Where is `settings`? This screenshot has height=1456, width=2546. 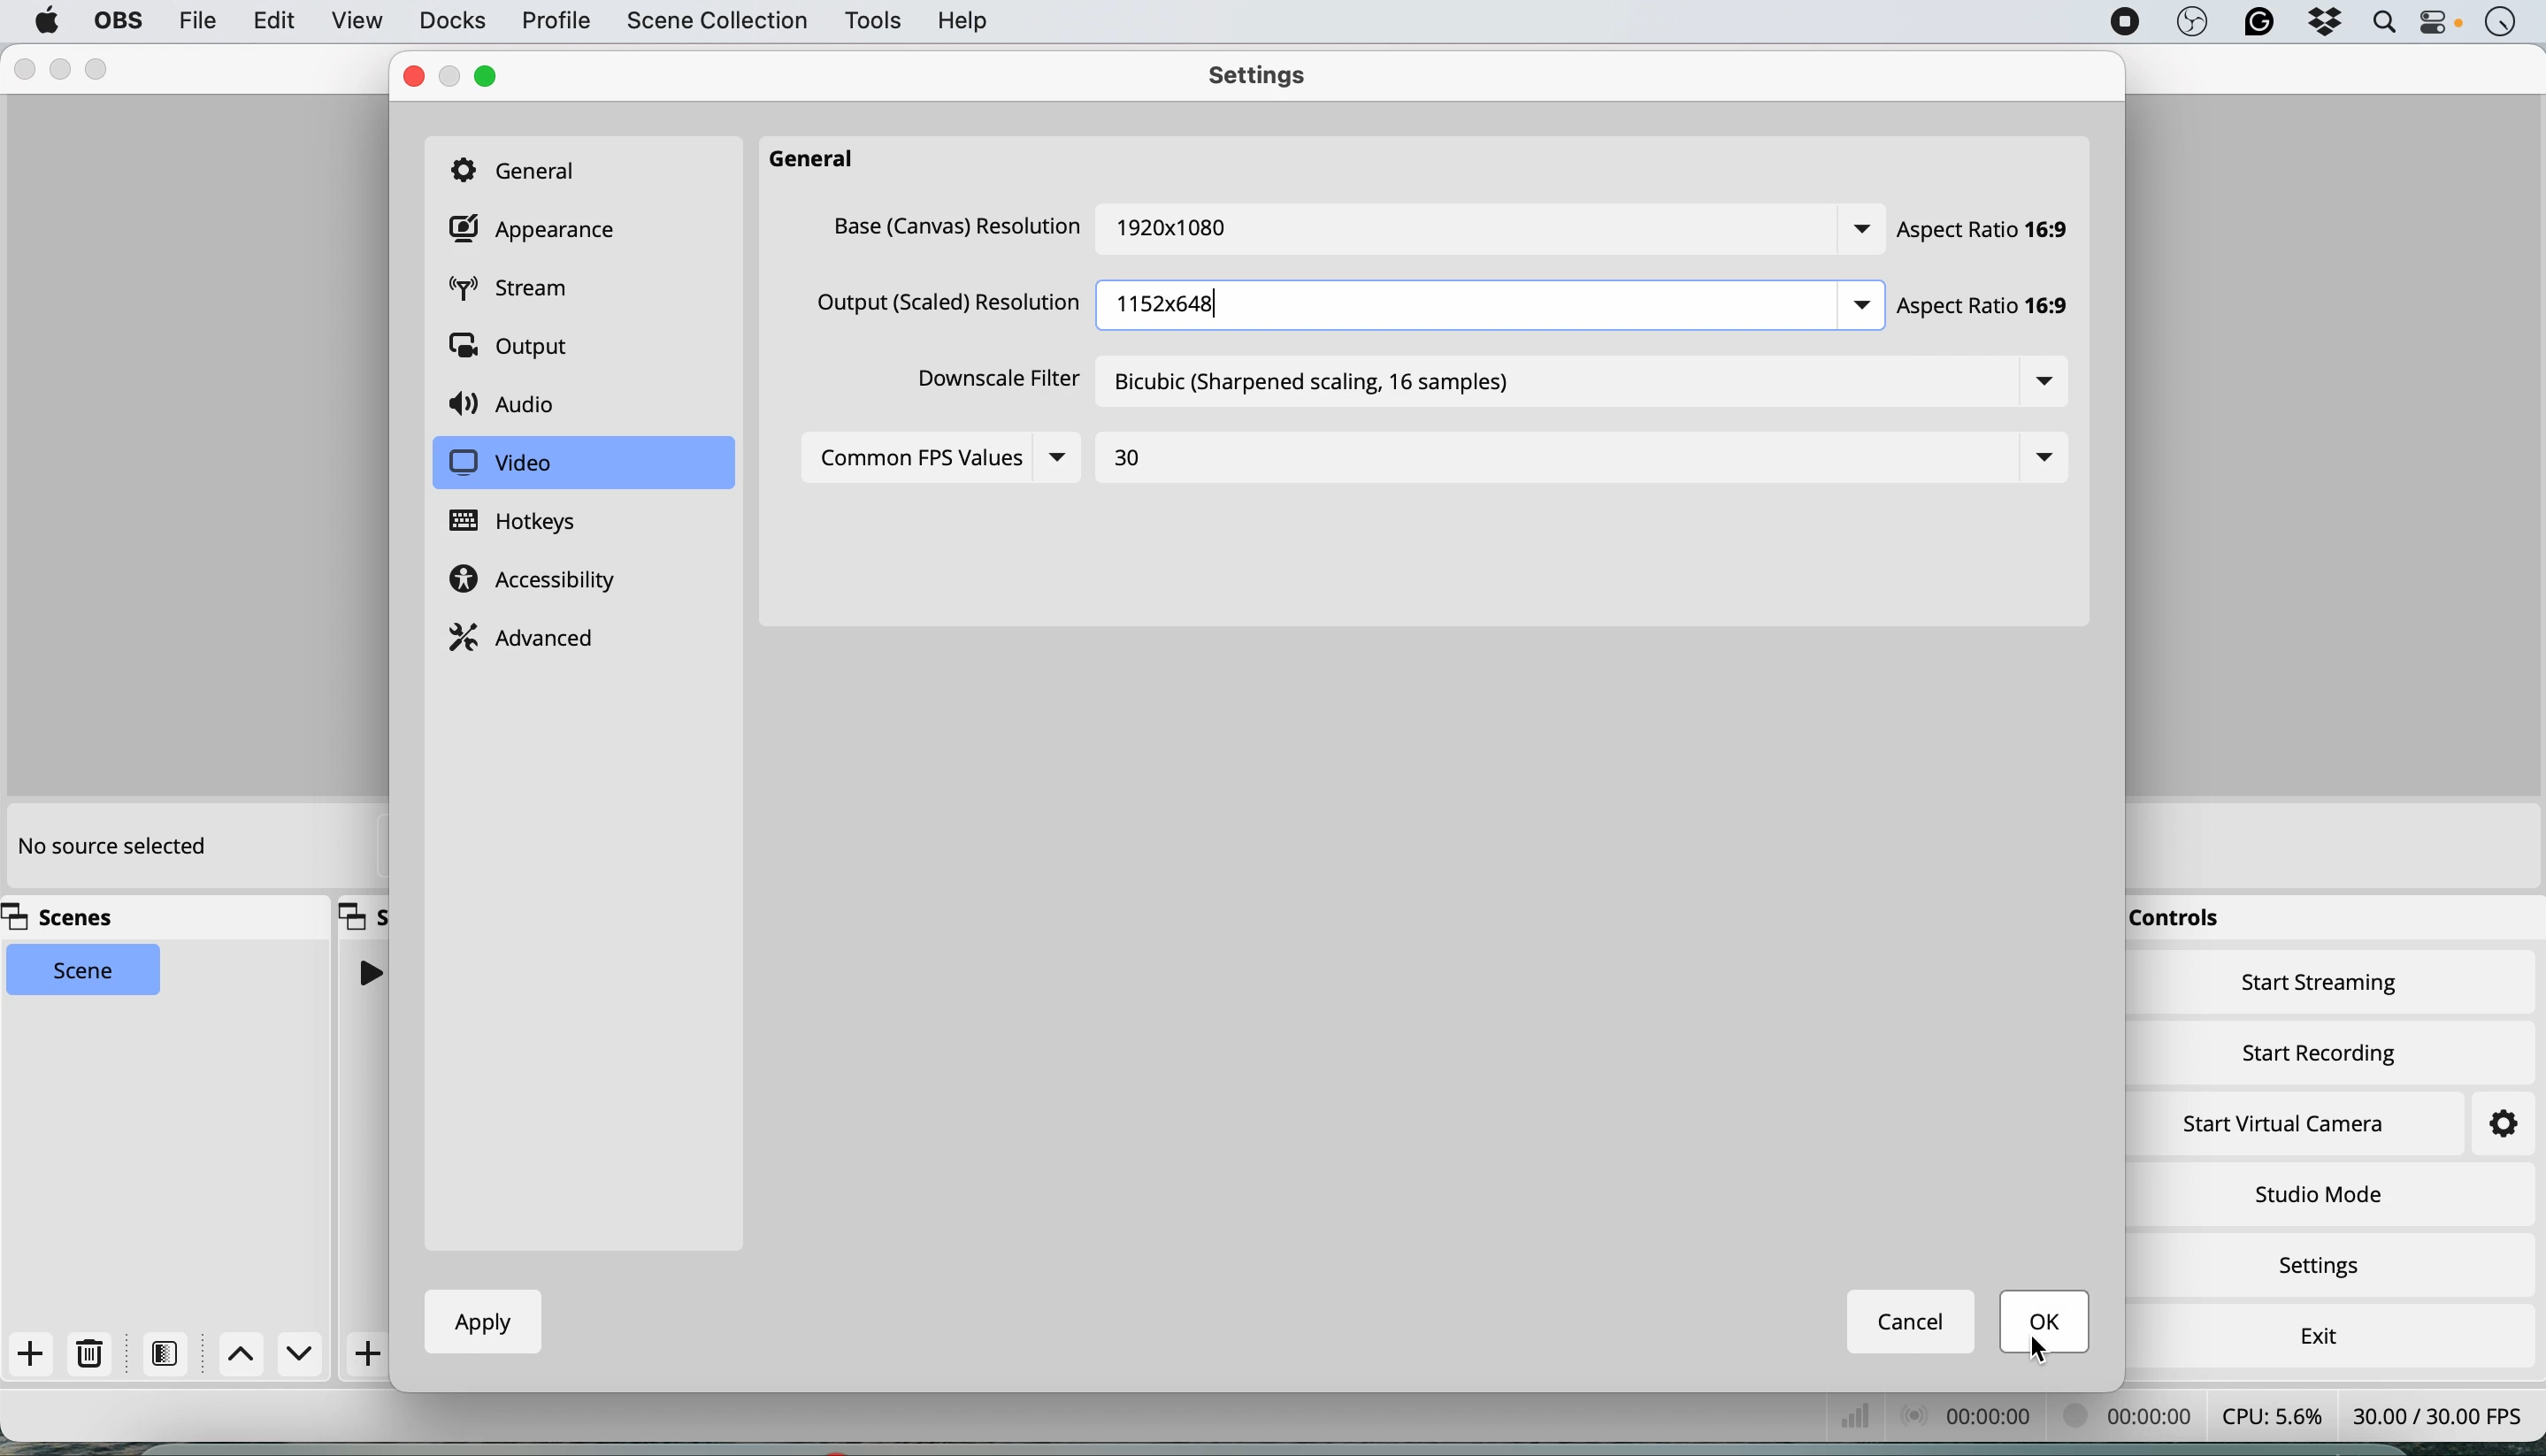 settings is located at coordinates (2327, 1268).